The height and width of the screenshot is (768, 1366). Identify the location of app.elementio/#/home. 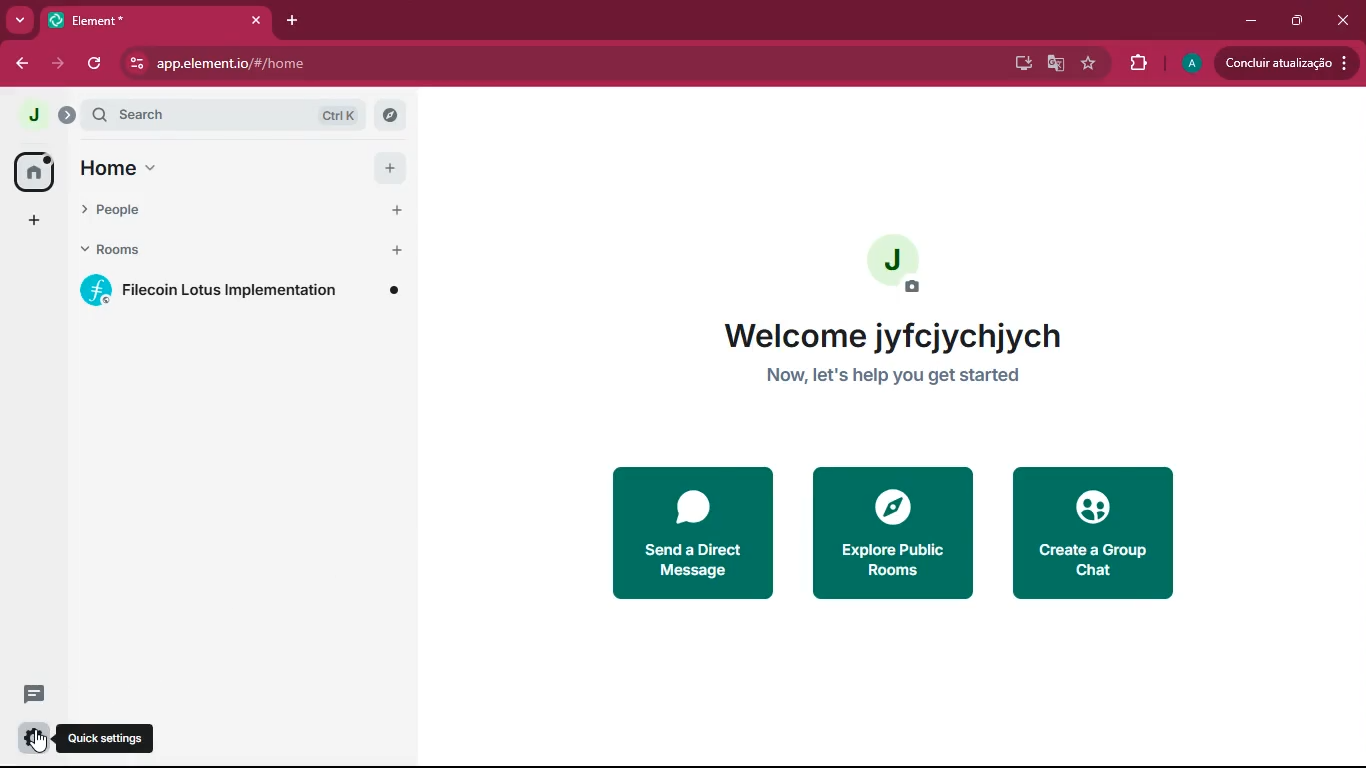
(240, 62).